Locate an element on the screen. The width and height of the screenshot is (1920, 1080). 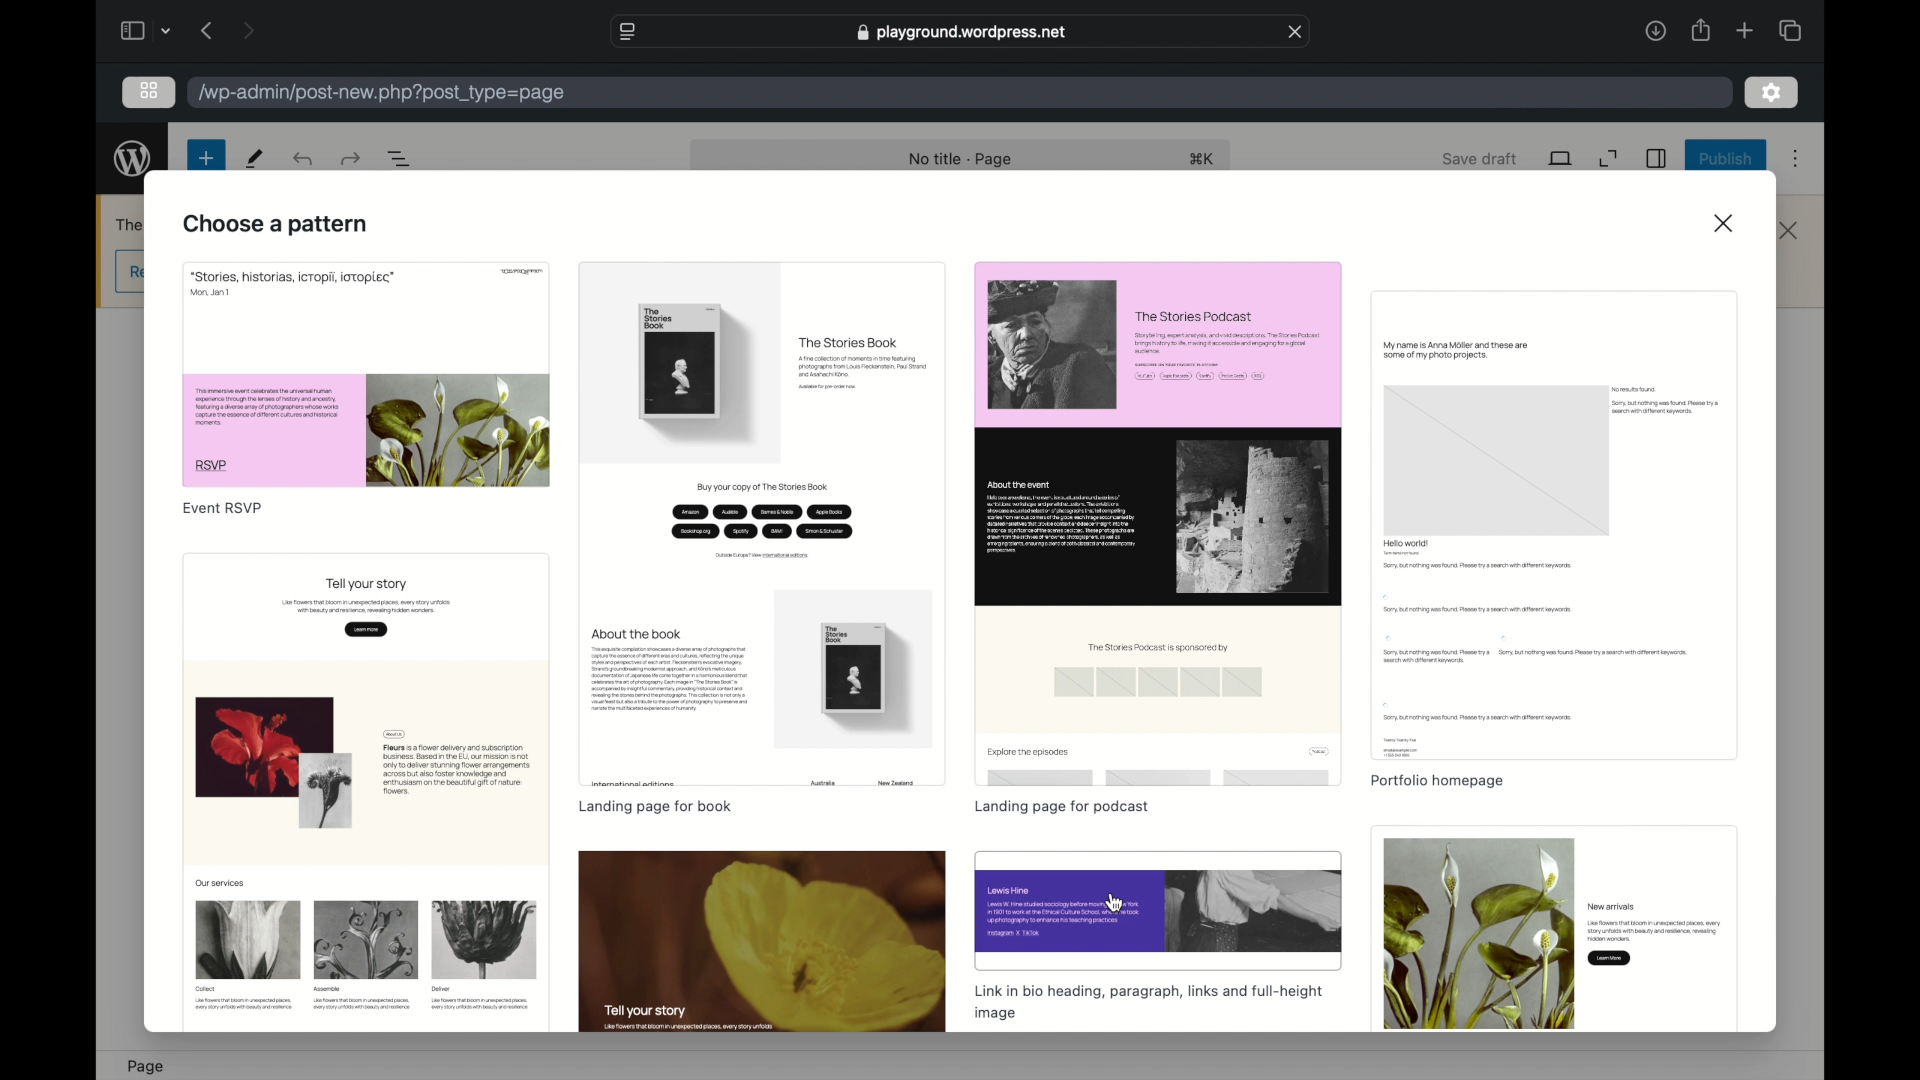
page is located at coordinates (148, 1067).